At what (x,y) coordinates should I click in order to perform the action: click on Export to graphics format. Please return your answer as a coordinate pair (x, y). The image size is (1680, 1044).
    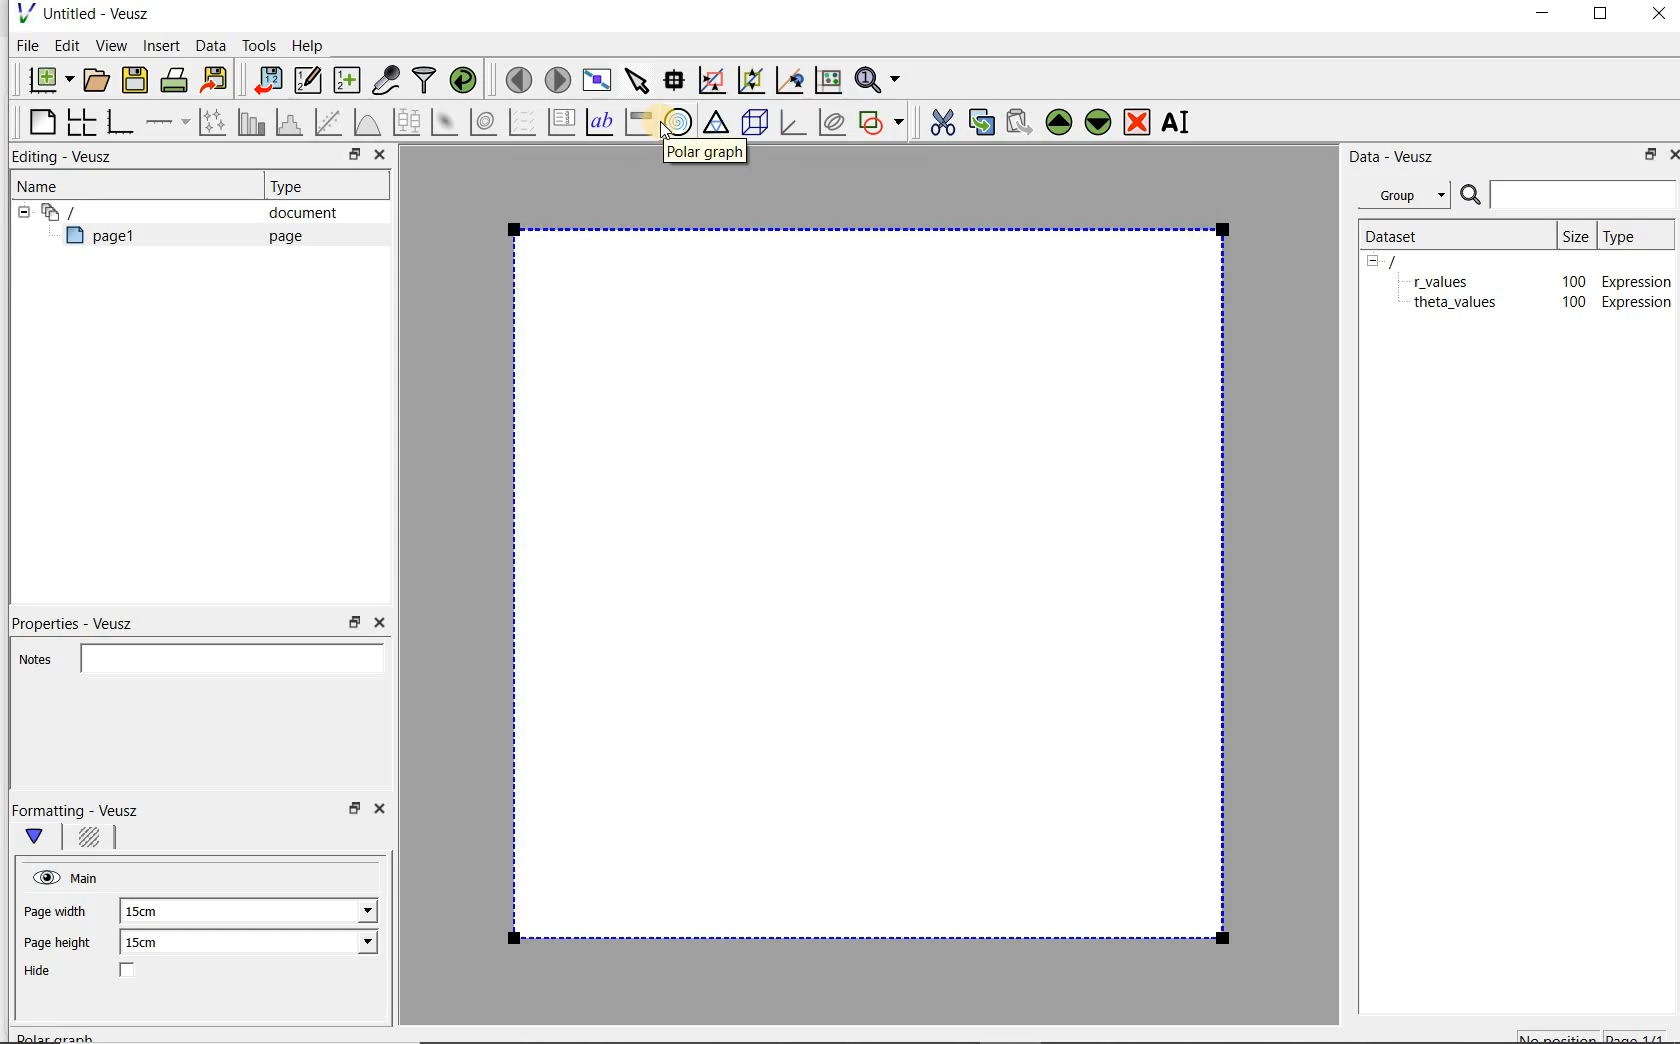
    Looking at the image, I should click on (215, 82).